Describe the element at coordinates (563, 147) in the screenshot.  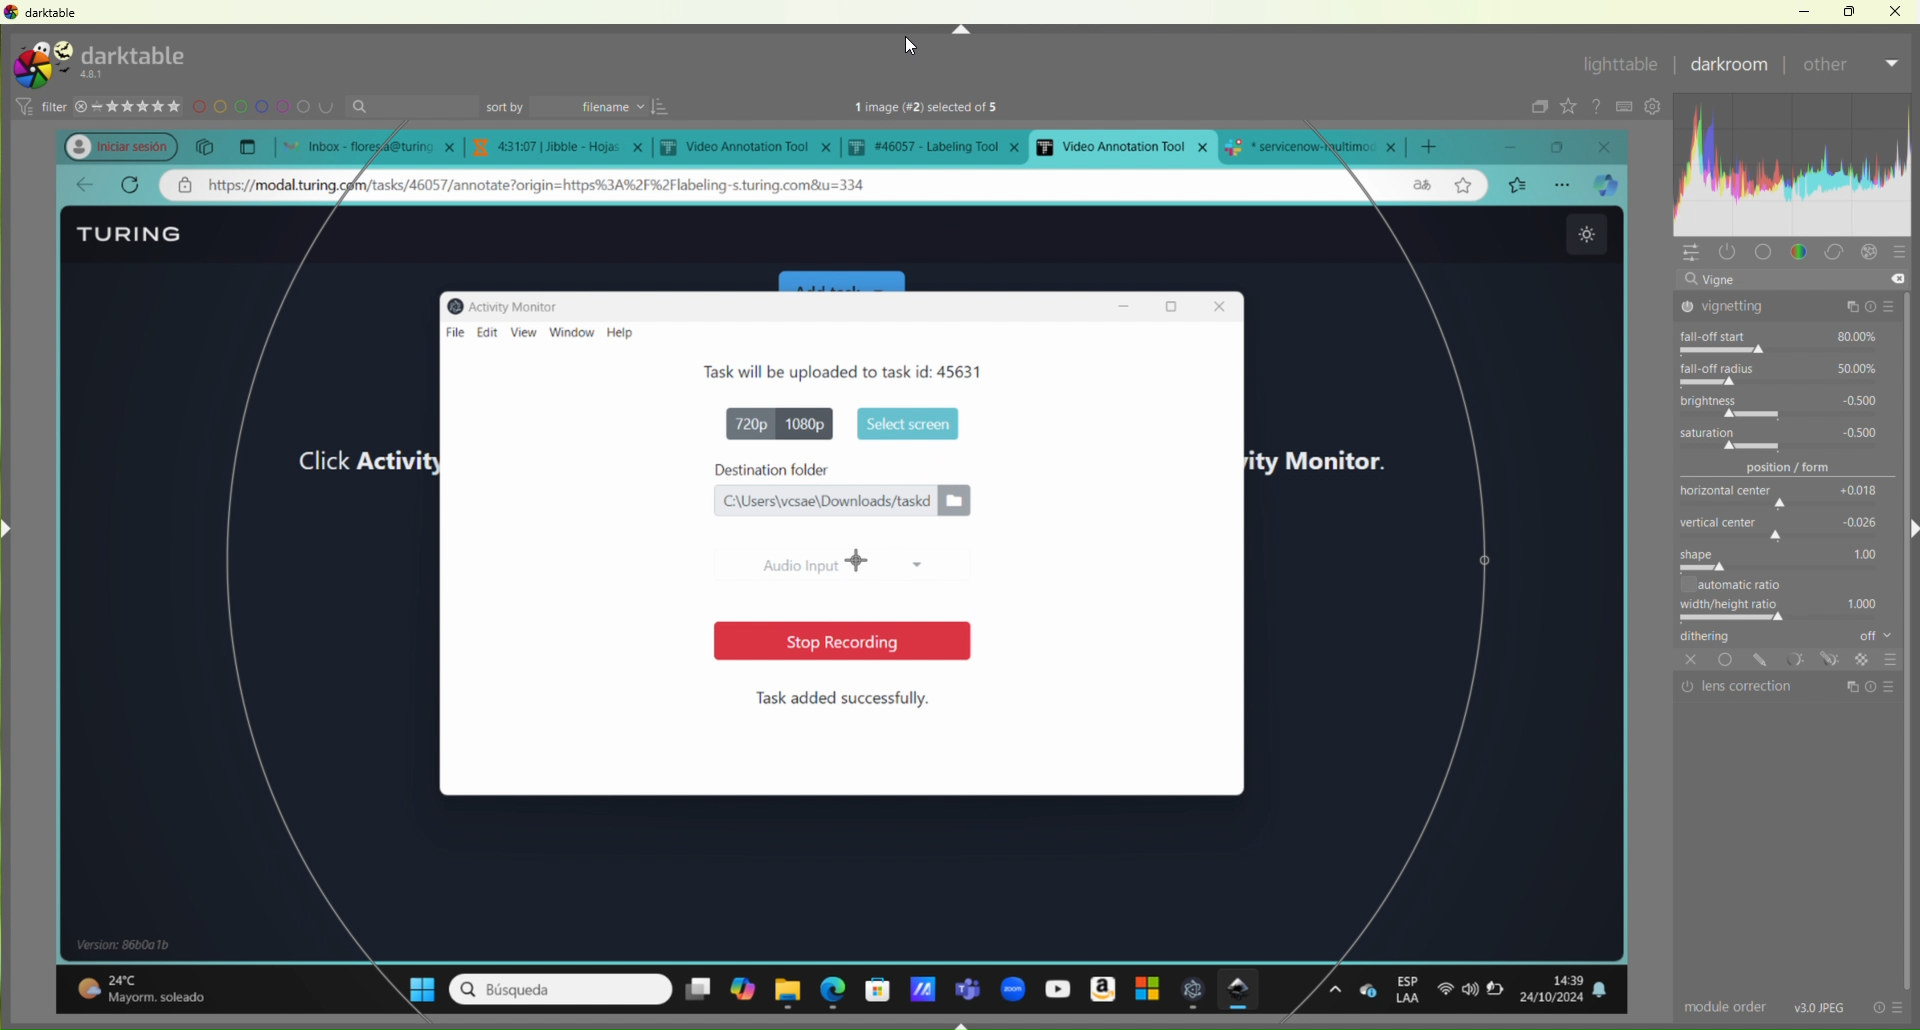
I see `tab` at that location.